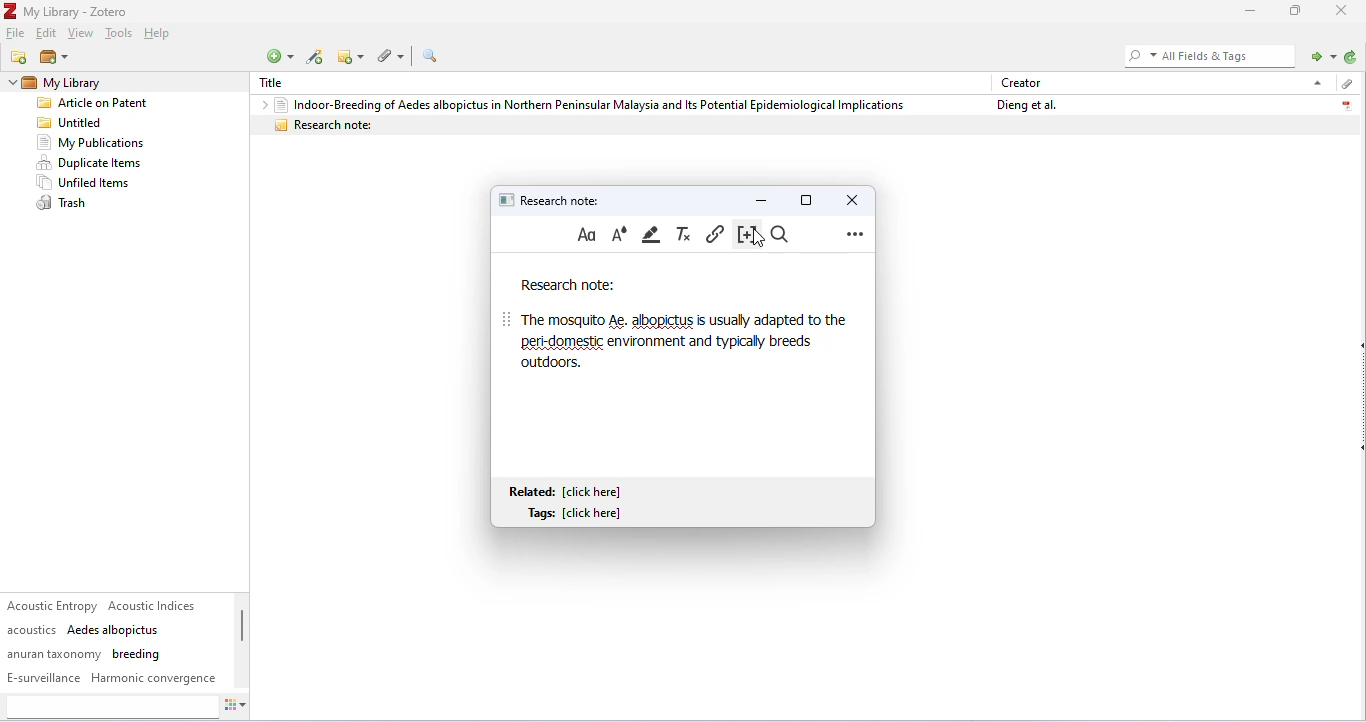 Image resolution: width=1366 pixels, height=722 pixels. What do you see at coordinates (242, 636) in the screenshot?
I see `vertical scroll bar` at bounding box center [242, 636].